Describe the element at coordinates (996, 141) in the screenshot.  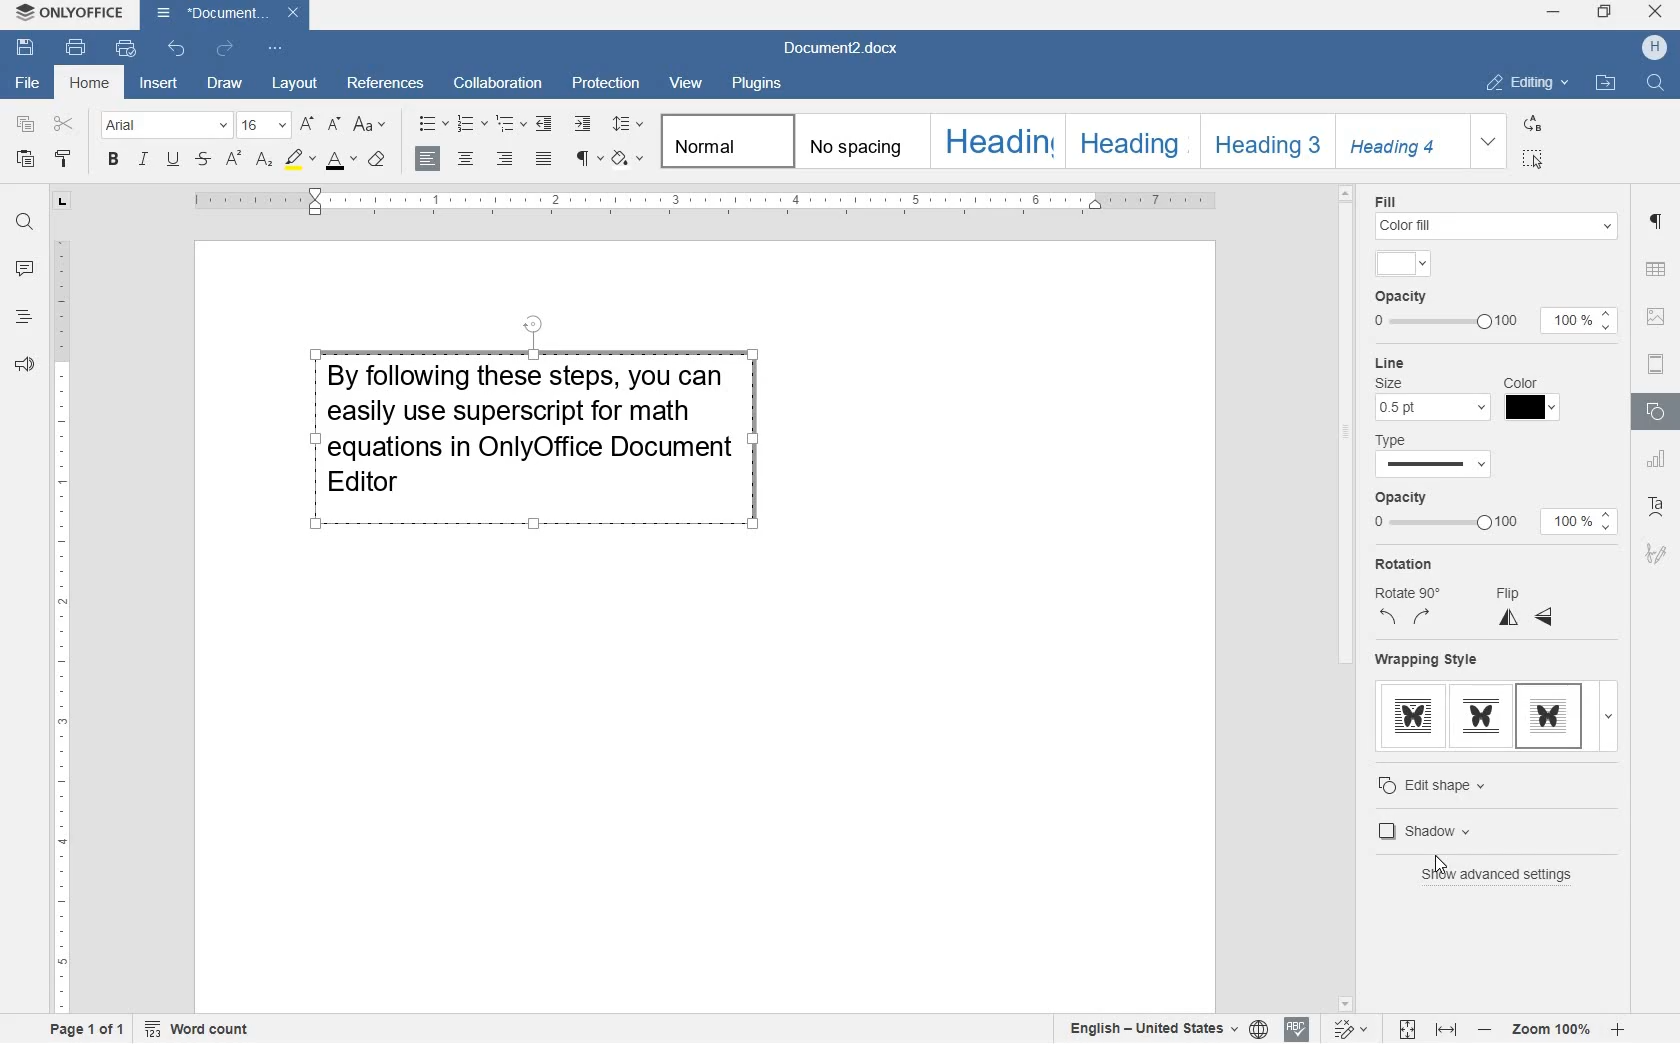
I see `HEADING 1` at that location.